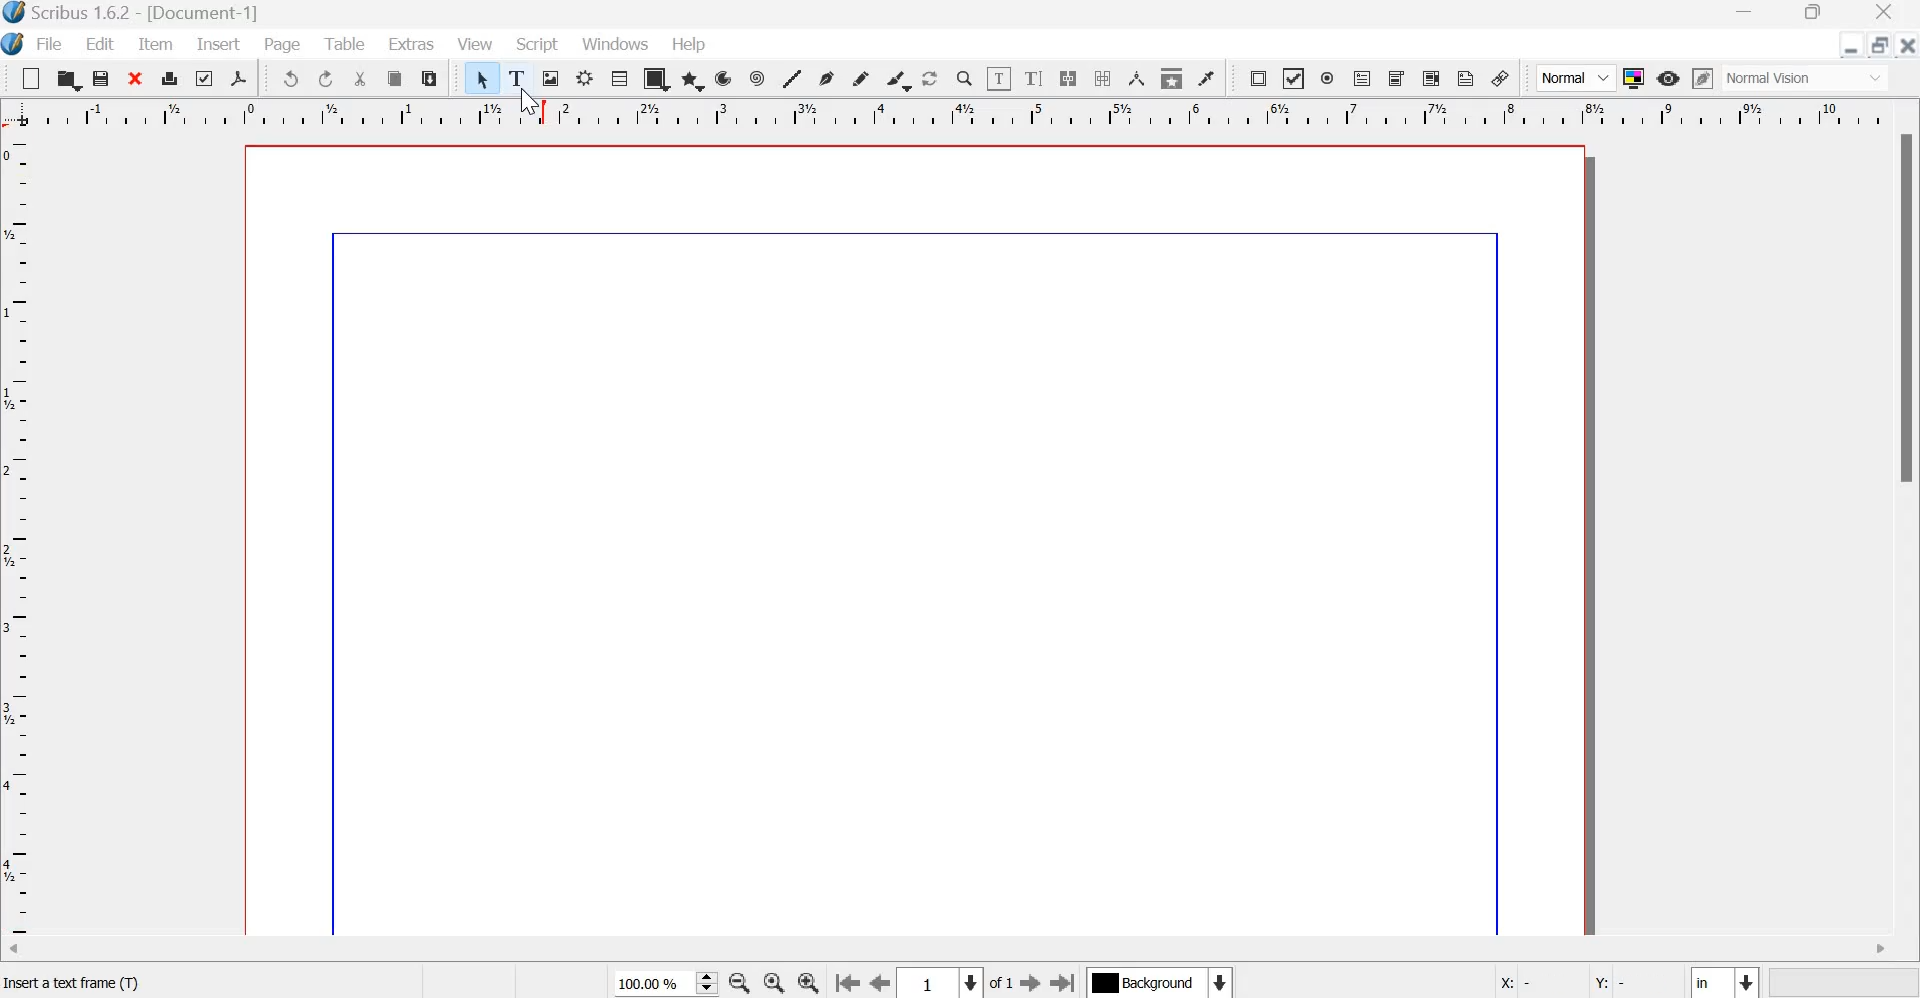  I want to click on Toggle Color Management System, so click(1634, 77).